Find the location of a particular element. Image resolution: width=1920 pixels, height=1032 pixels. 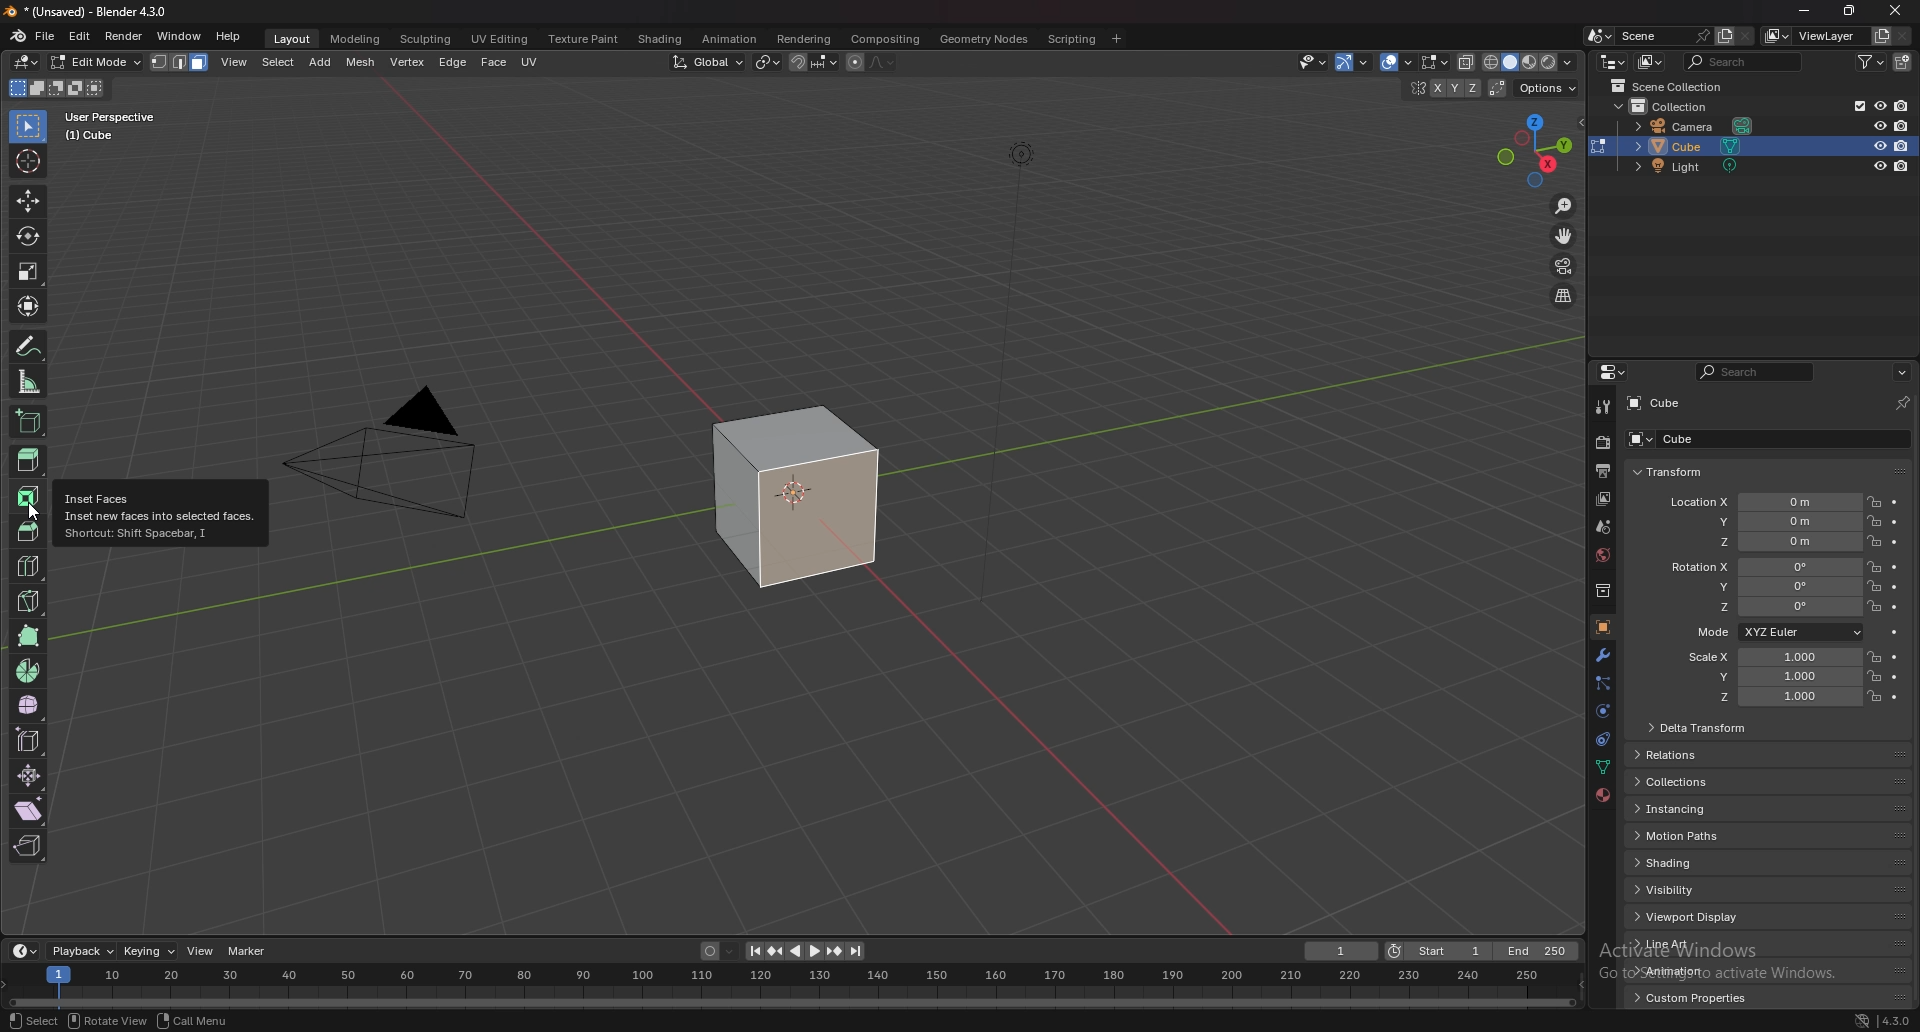

geometry is located at coordinates (986, 39).